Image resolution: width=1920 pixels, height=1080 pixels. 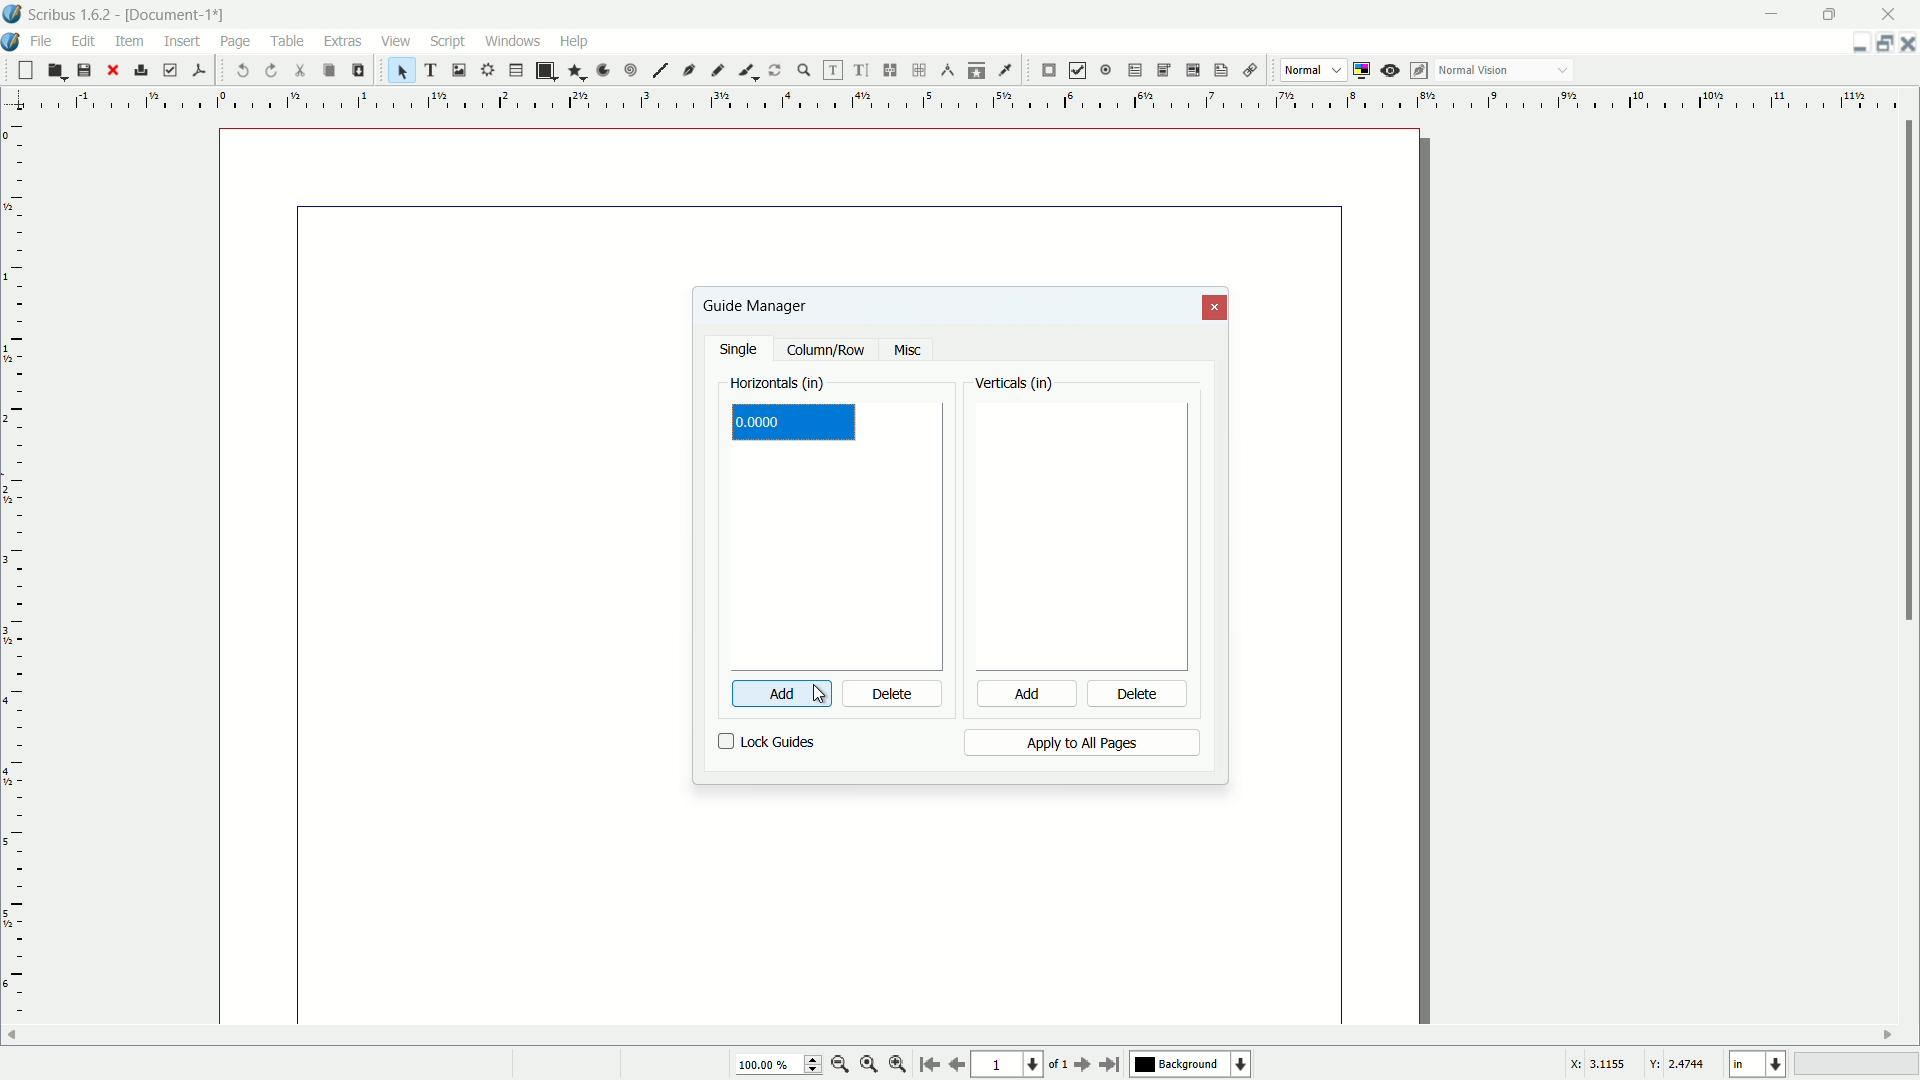 I want to click on app icon, so click(x=12, y=14).